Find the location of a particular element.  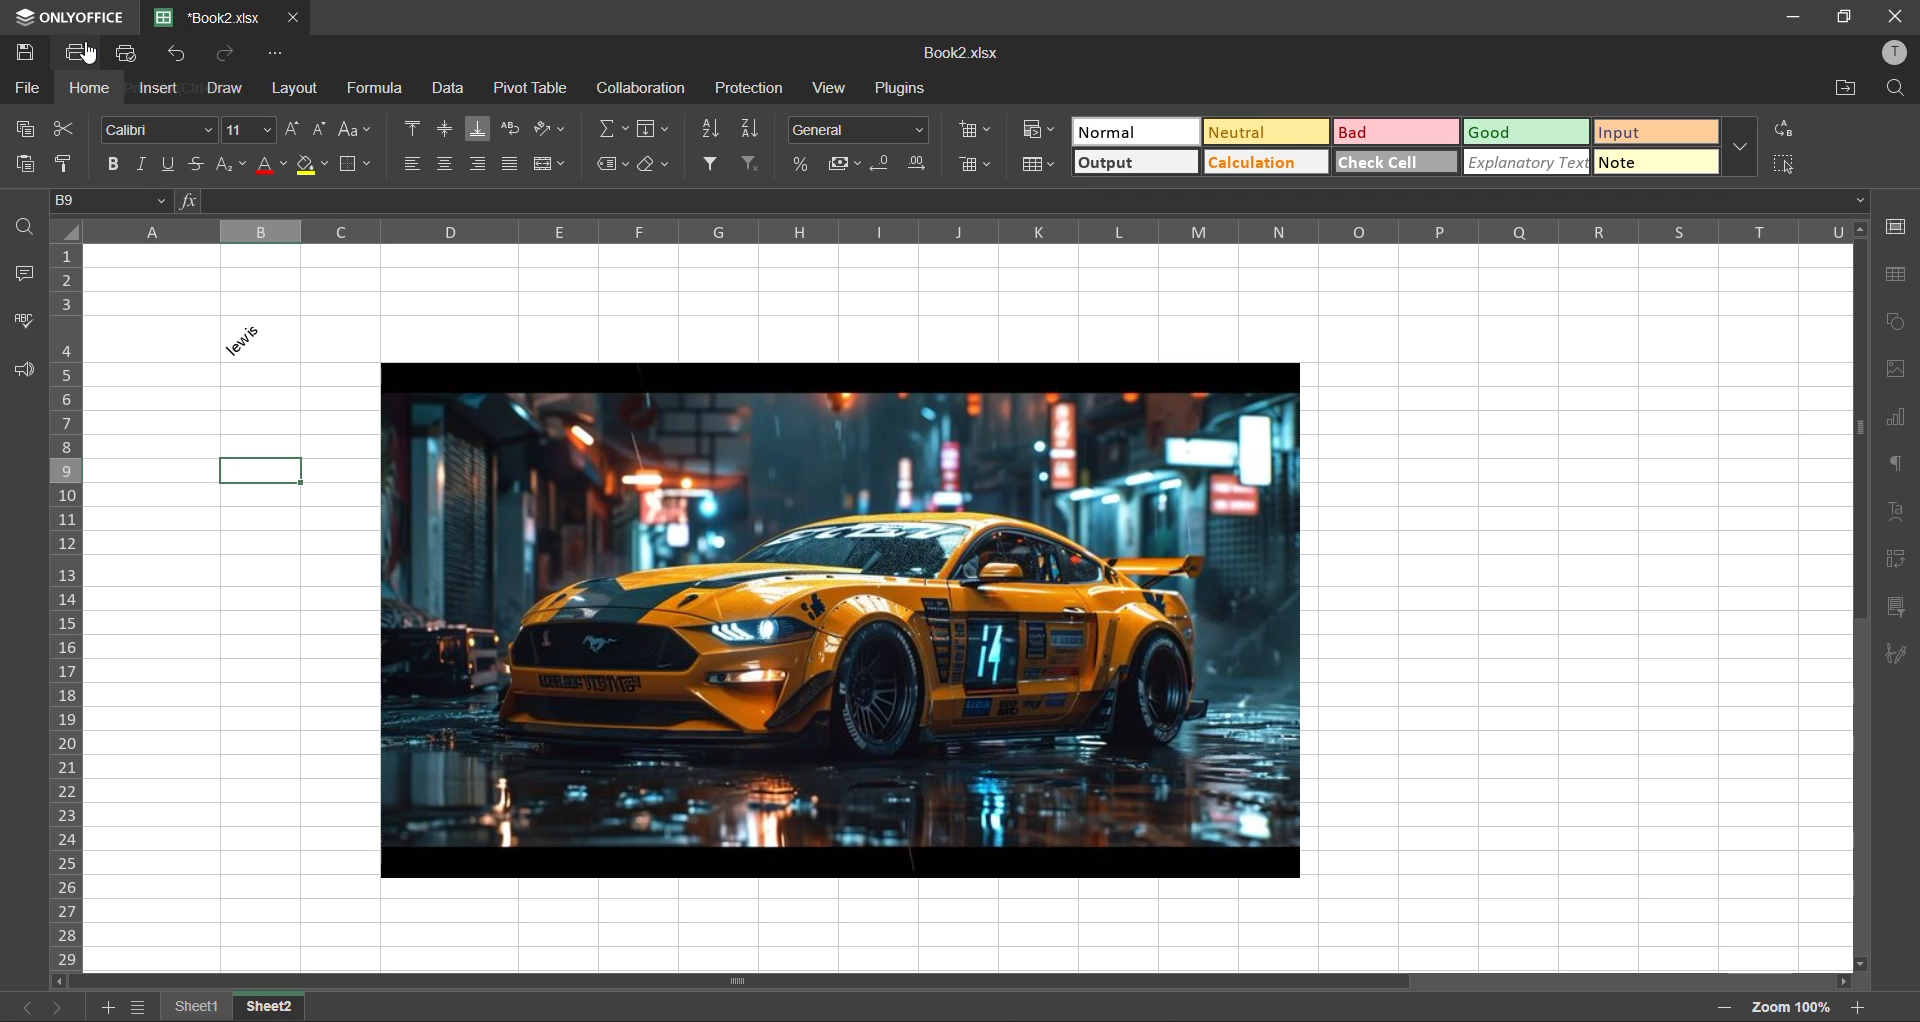

scroll up is located at coordinates (1859, 231).